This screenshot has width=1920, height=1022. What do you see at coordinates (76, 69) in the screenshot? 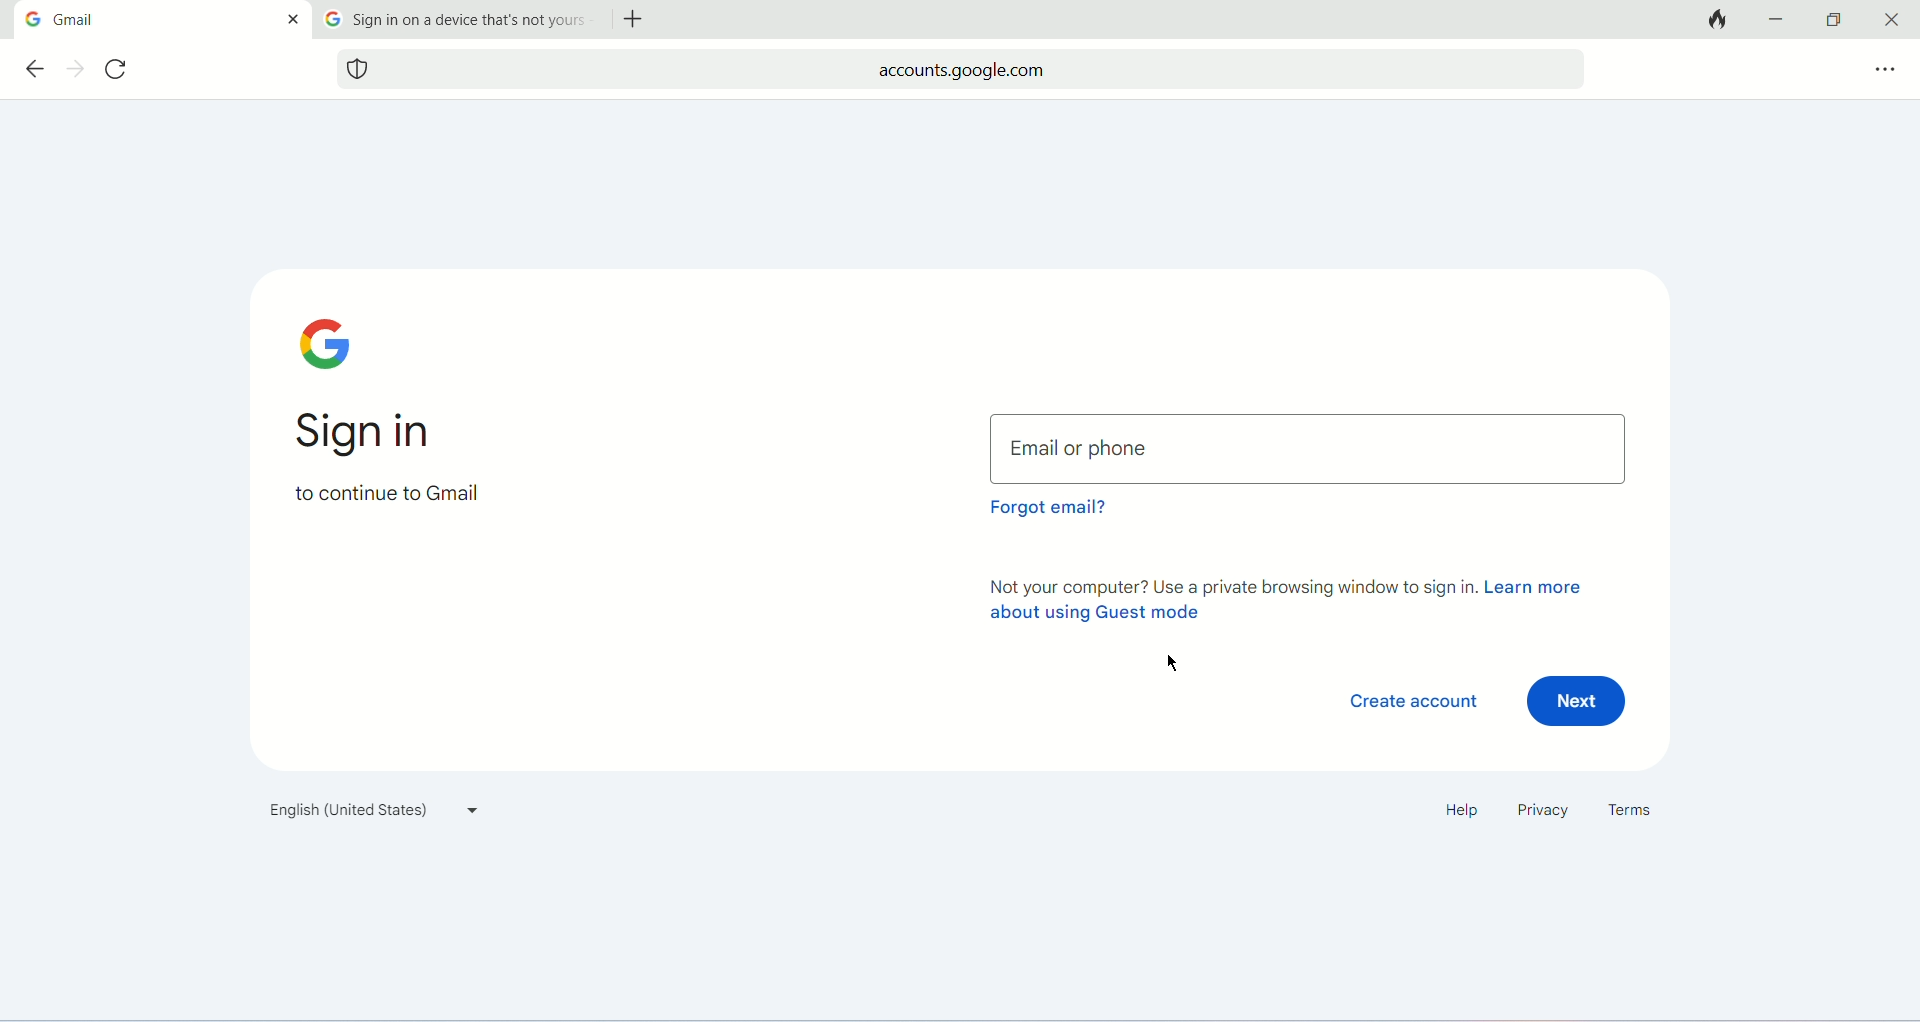
I see `next` at bounding box center [76, 69].